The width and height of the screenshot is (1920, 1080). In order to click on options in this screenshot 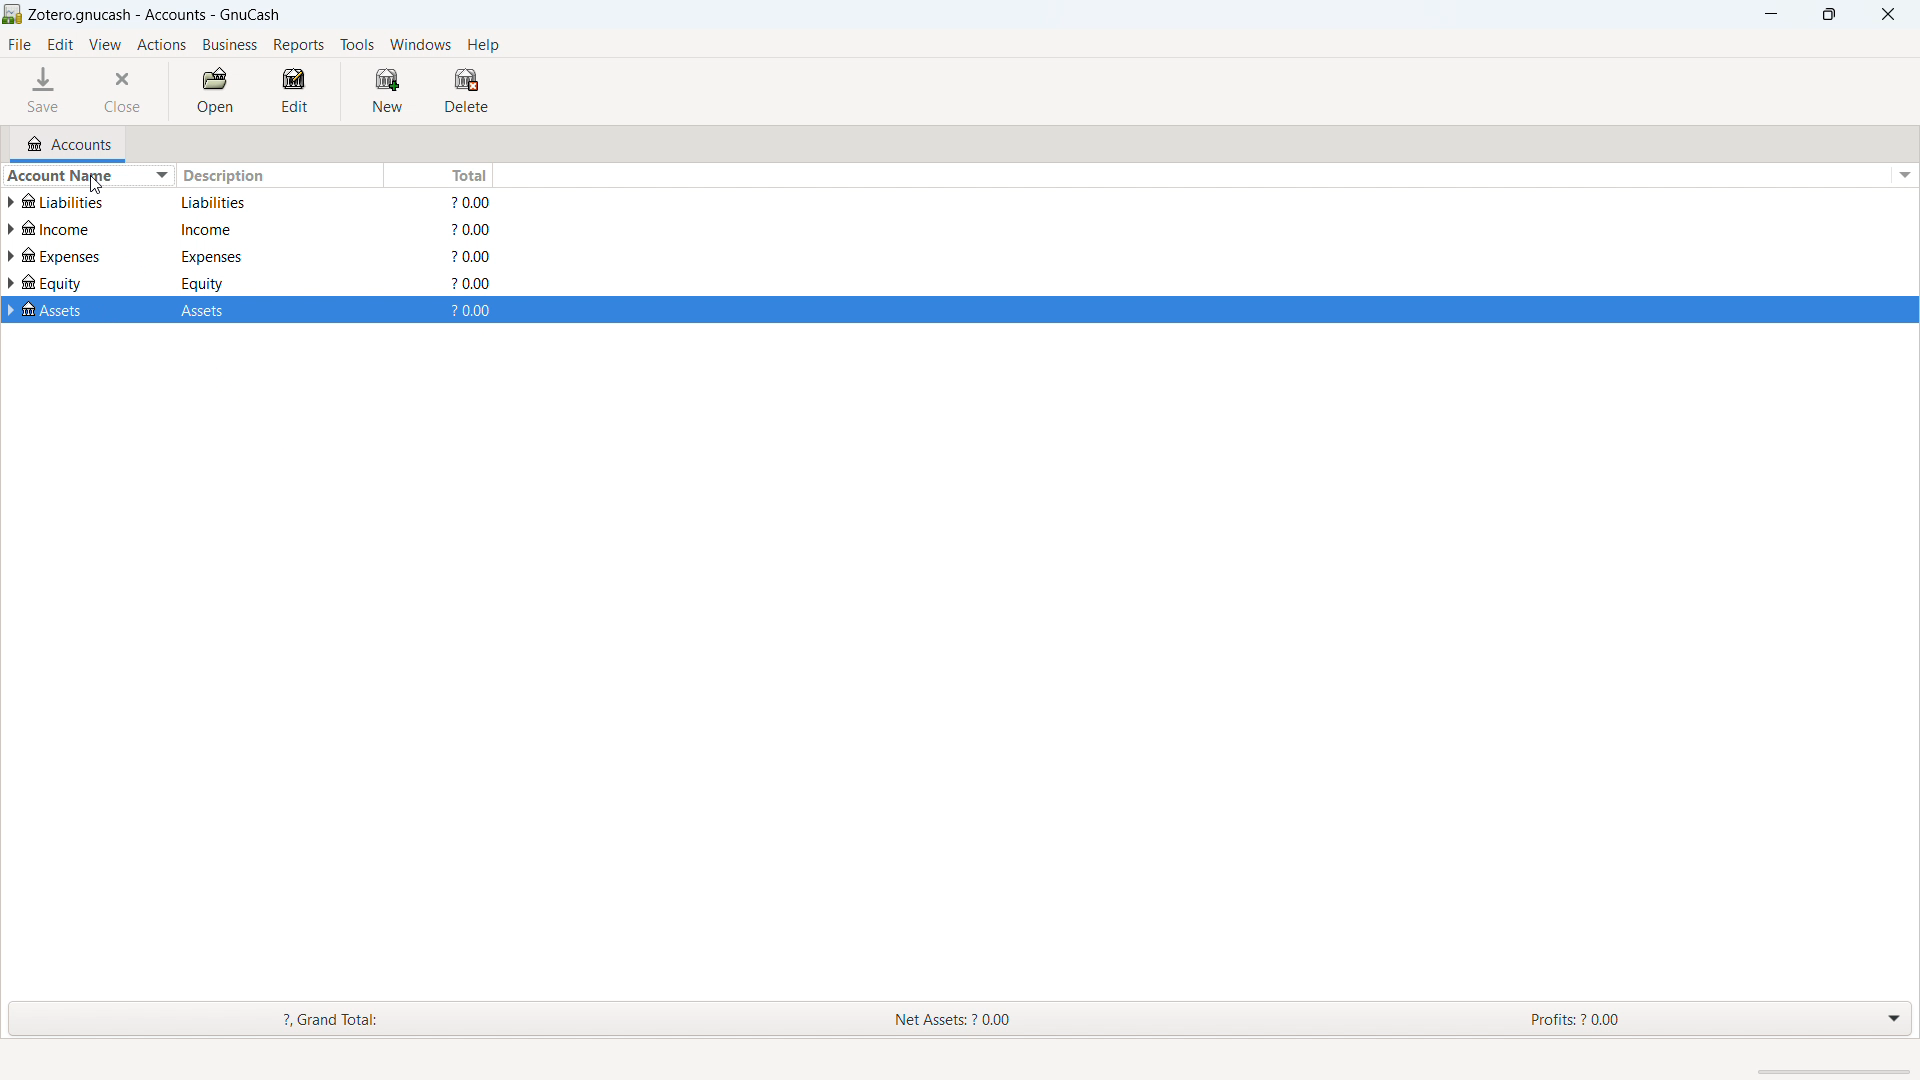, I will do `click(1903, 175)`.